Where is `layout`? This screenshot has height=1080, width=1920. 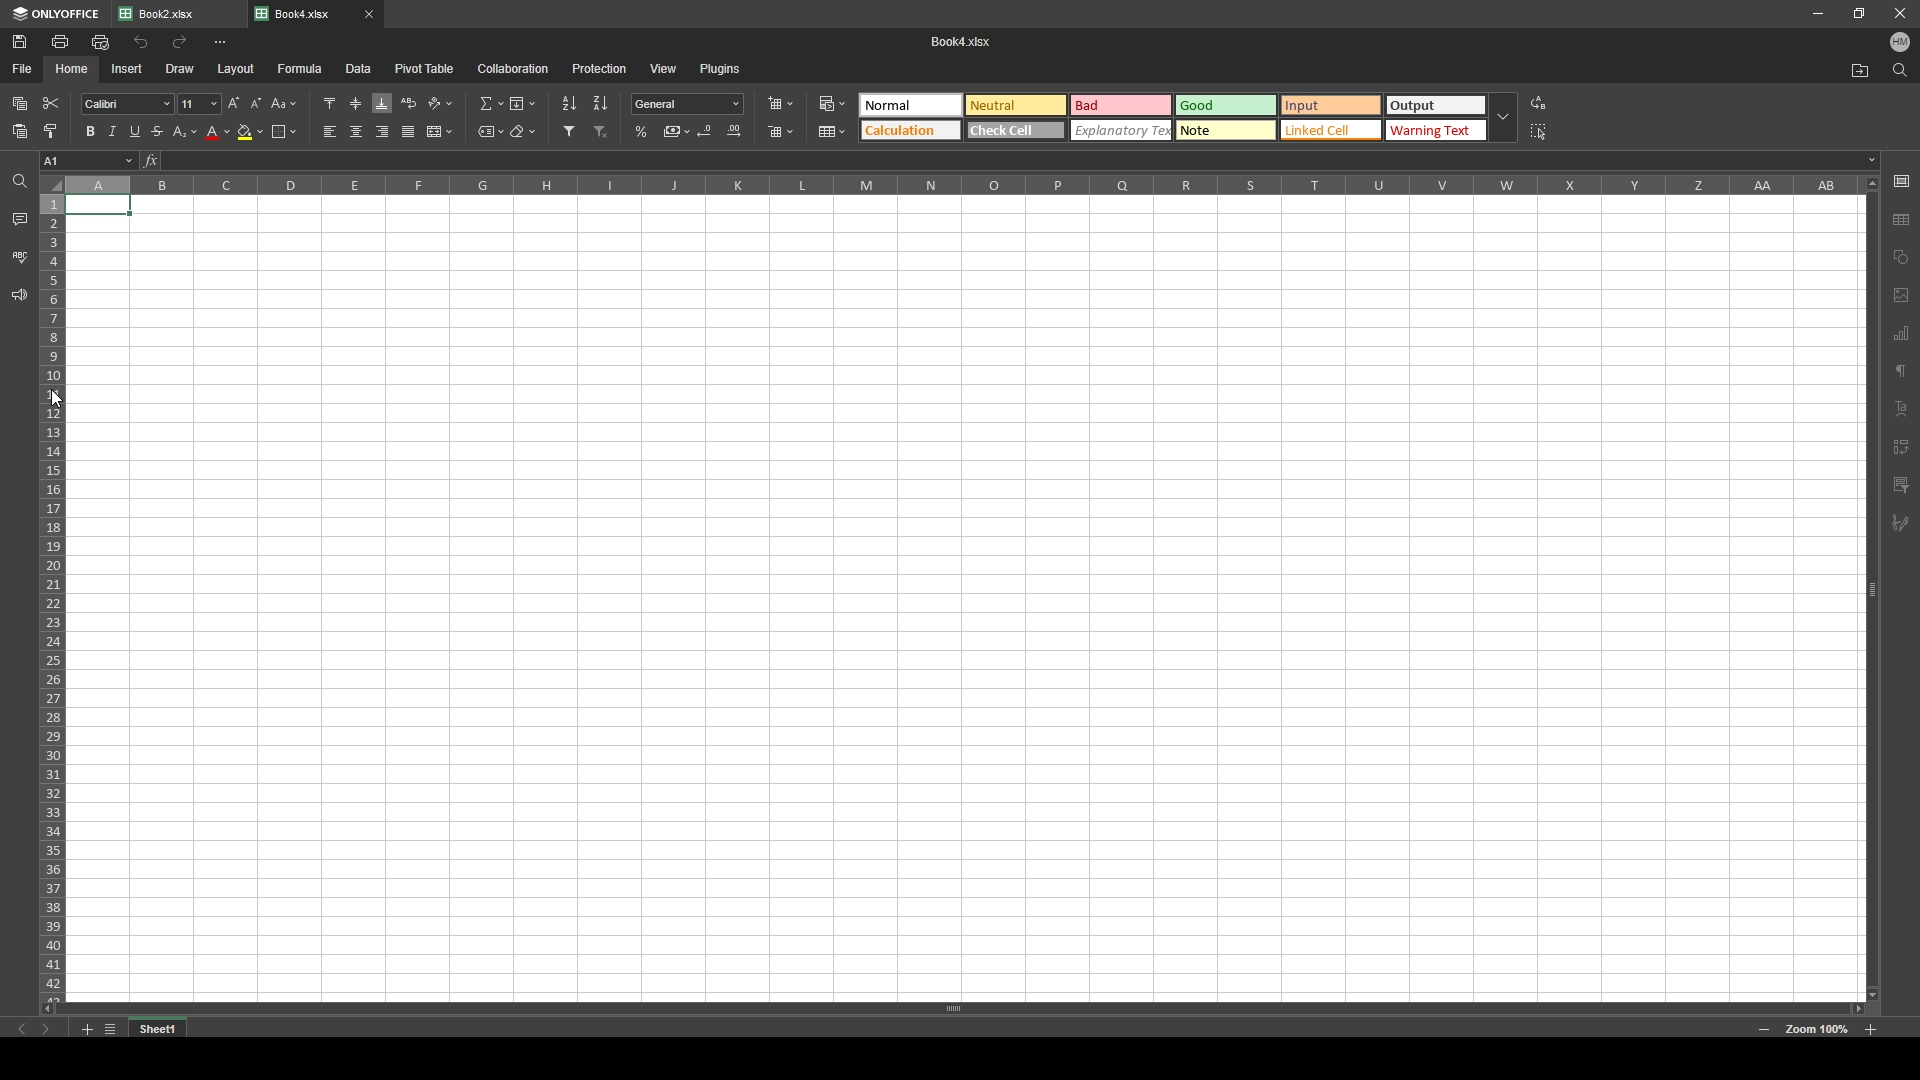
layout is located at coordinates (237, 69).